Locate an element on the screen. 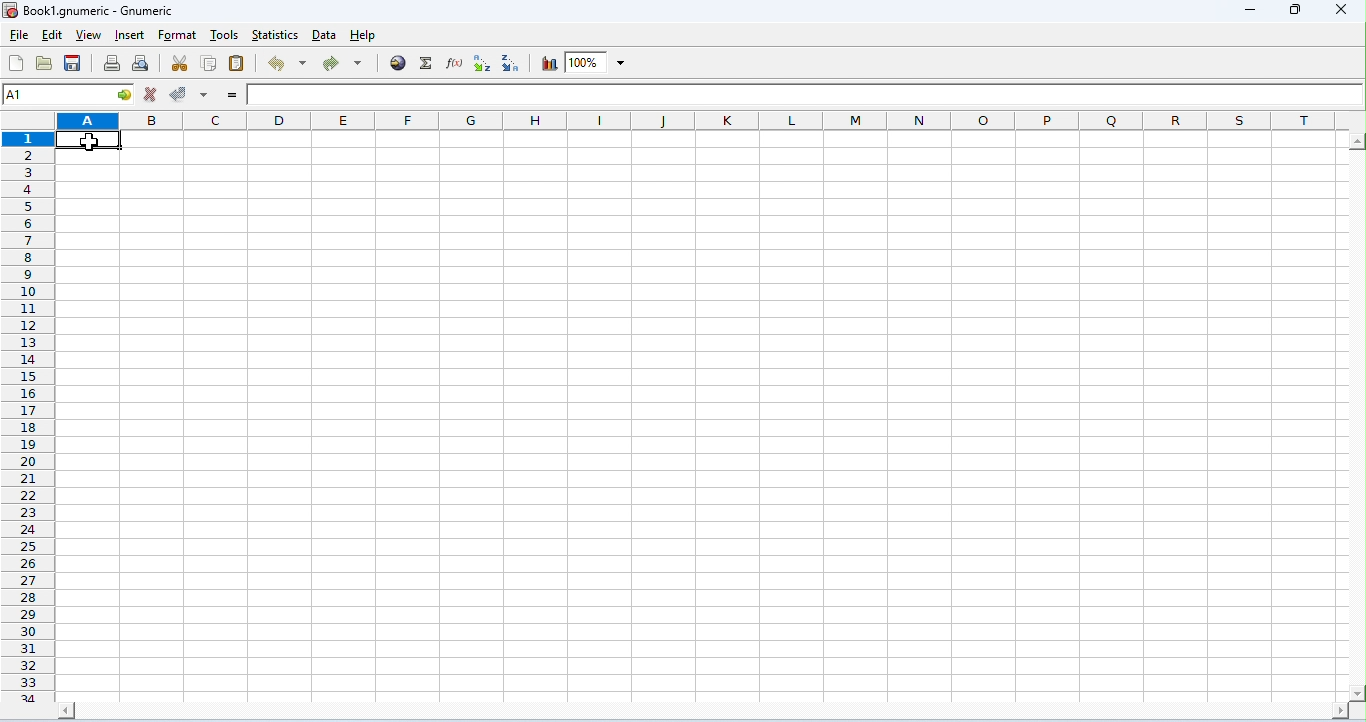 This screenshot has height=722, width=1366. zoom is located at coordinates (598, 62).